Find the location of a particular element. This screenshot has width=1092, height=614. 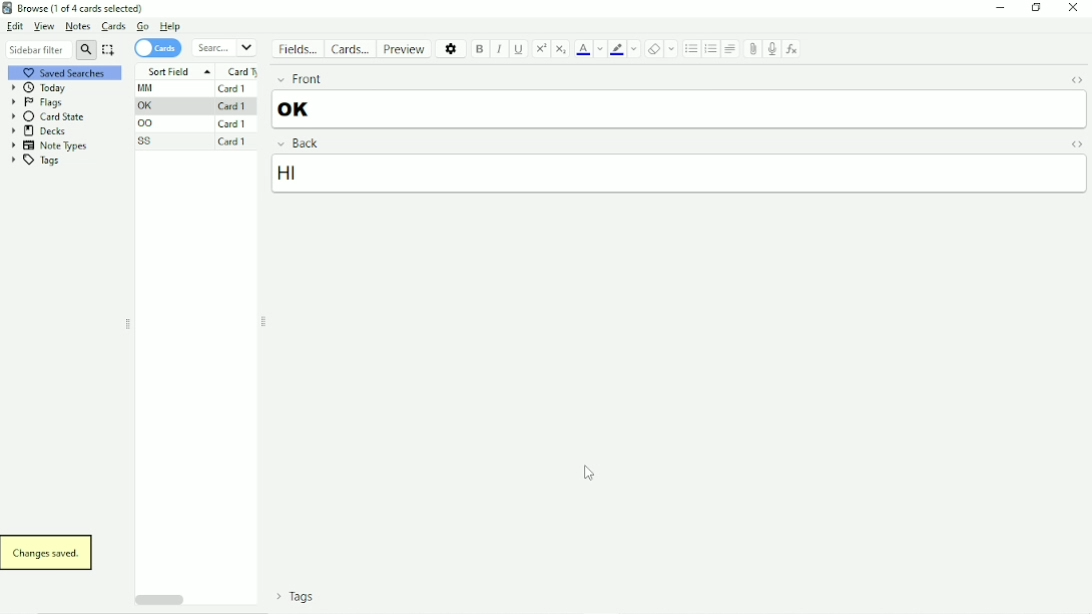

OK is located at coordinates (148, 106).